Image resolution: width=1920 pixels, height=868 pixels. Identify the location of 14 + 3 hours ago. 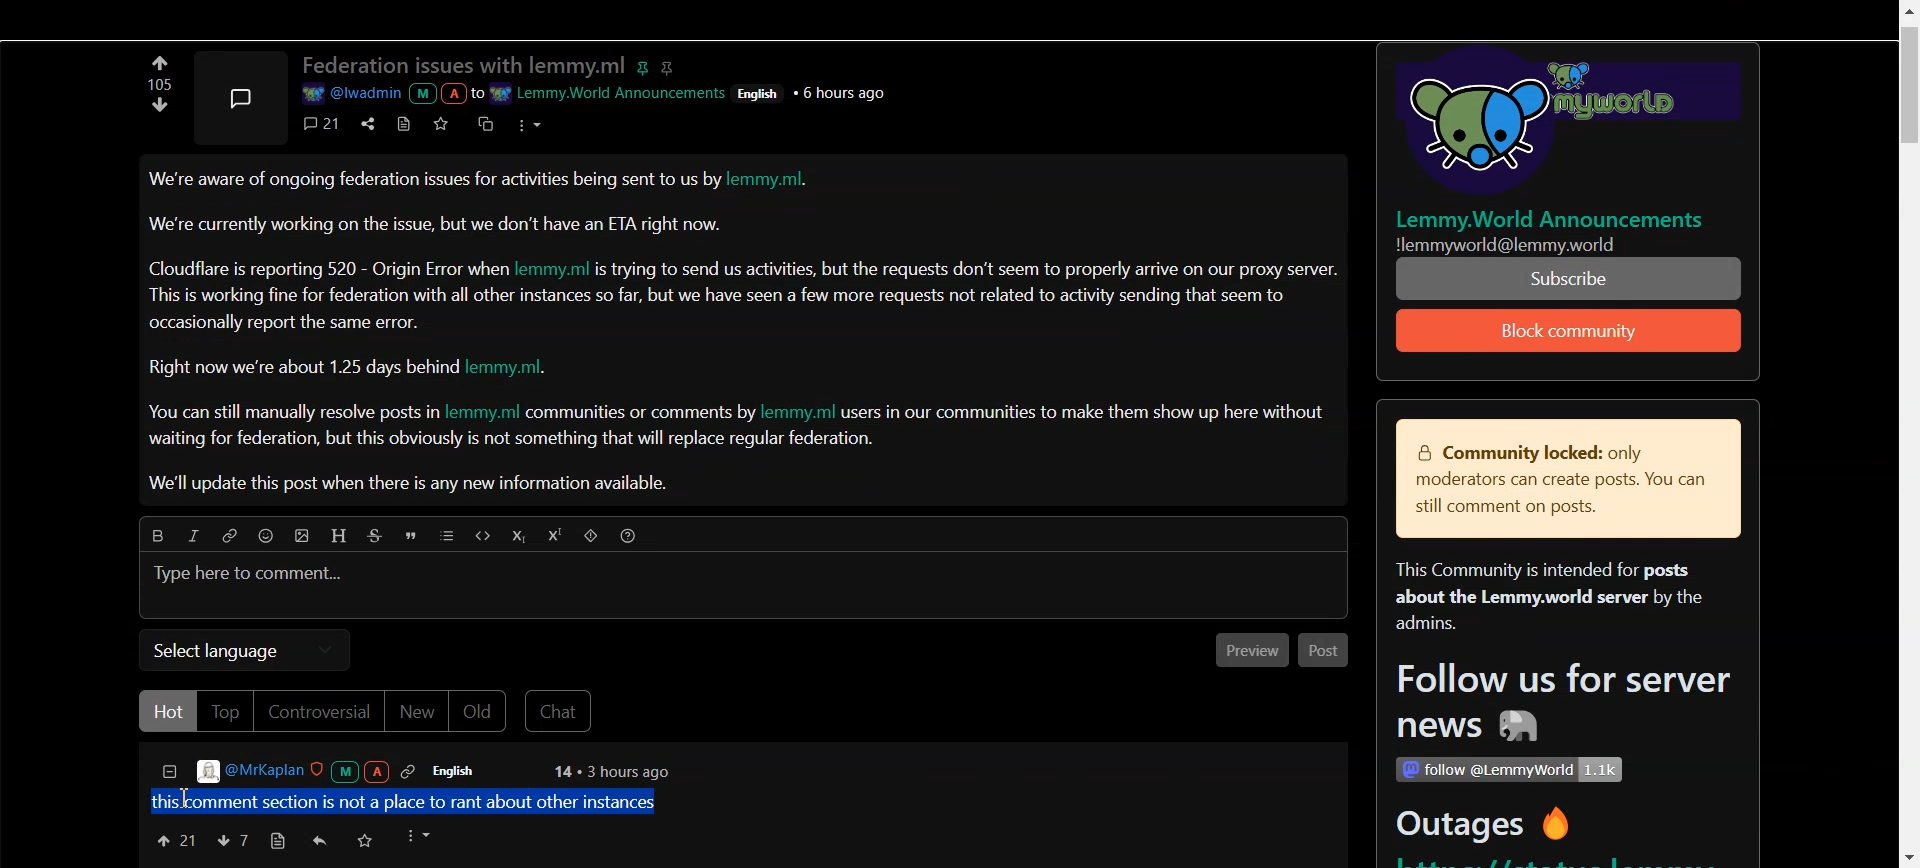
(609, 773).